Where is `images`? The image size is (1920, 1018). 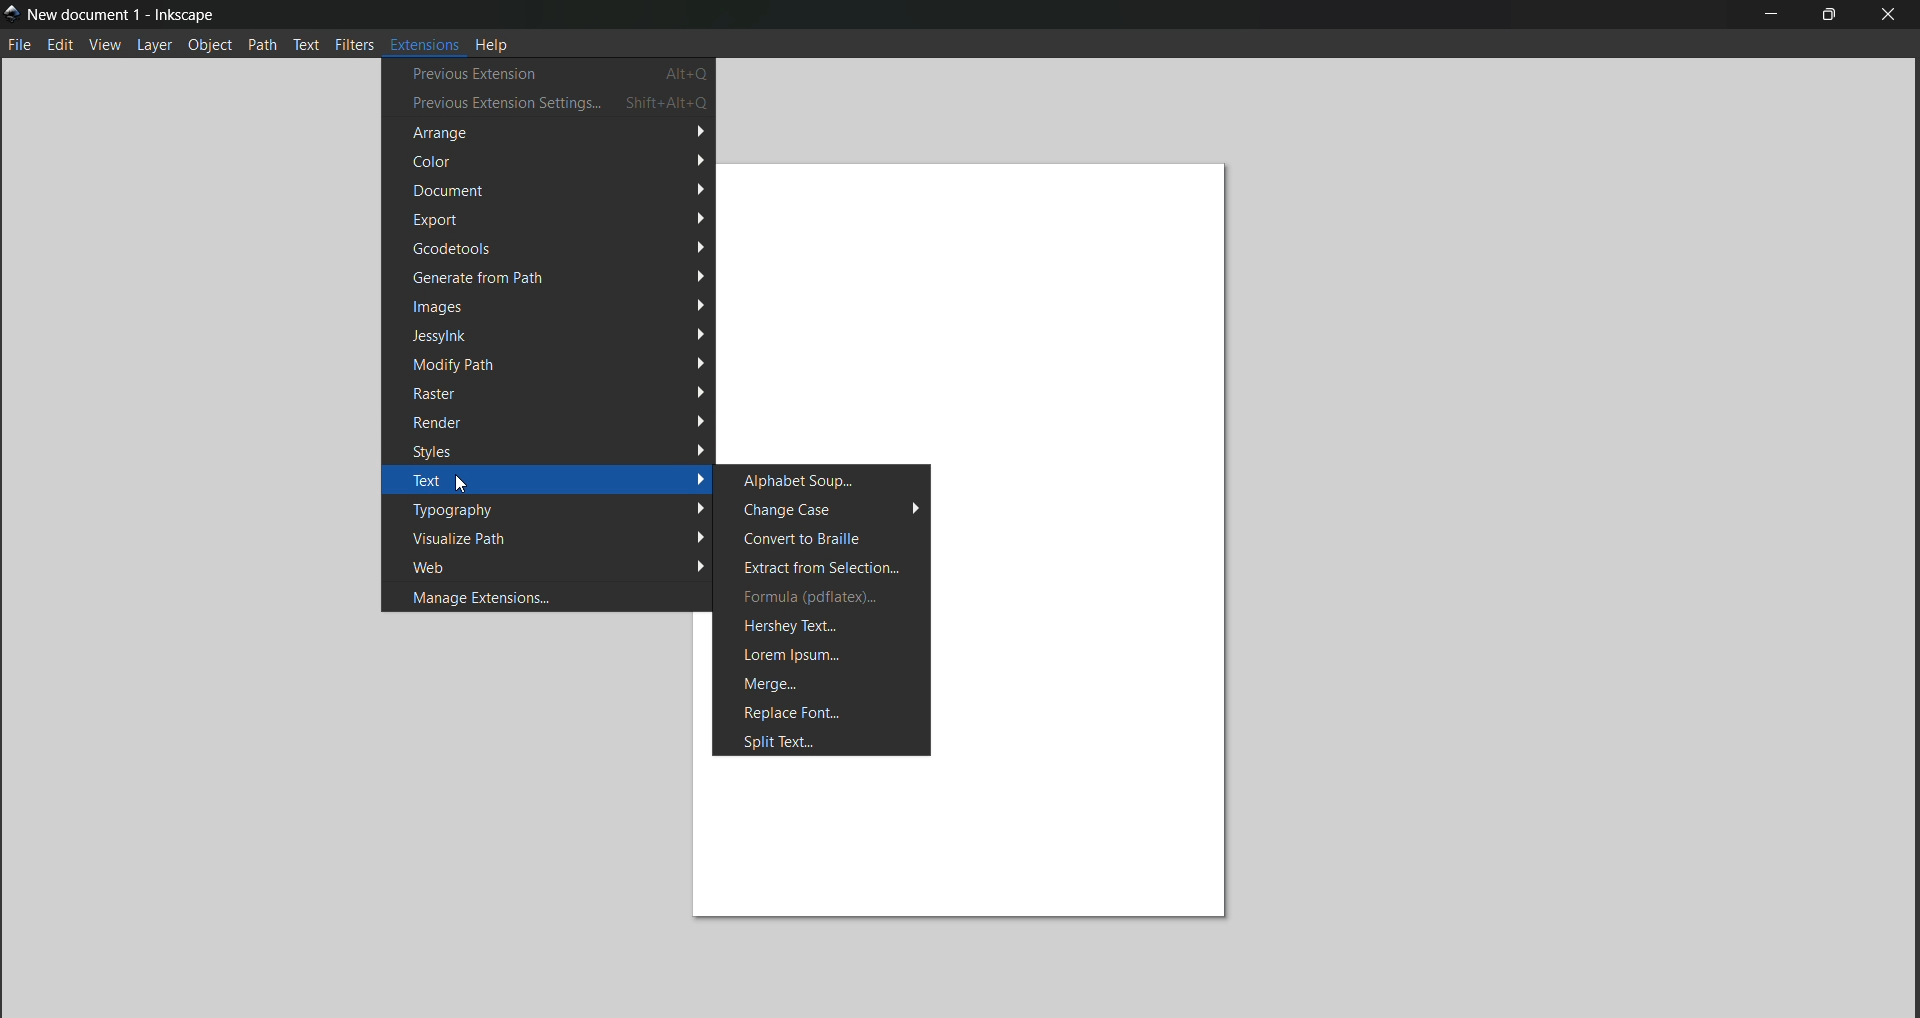
images is located at coordinates (559, 305).